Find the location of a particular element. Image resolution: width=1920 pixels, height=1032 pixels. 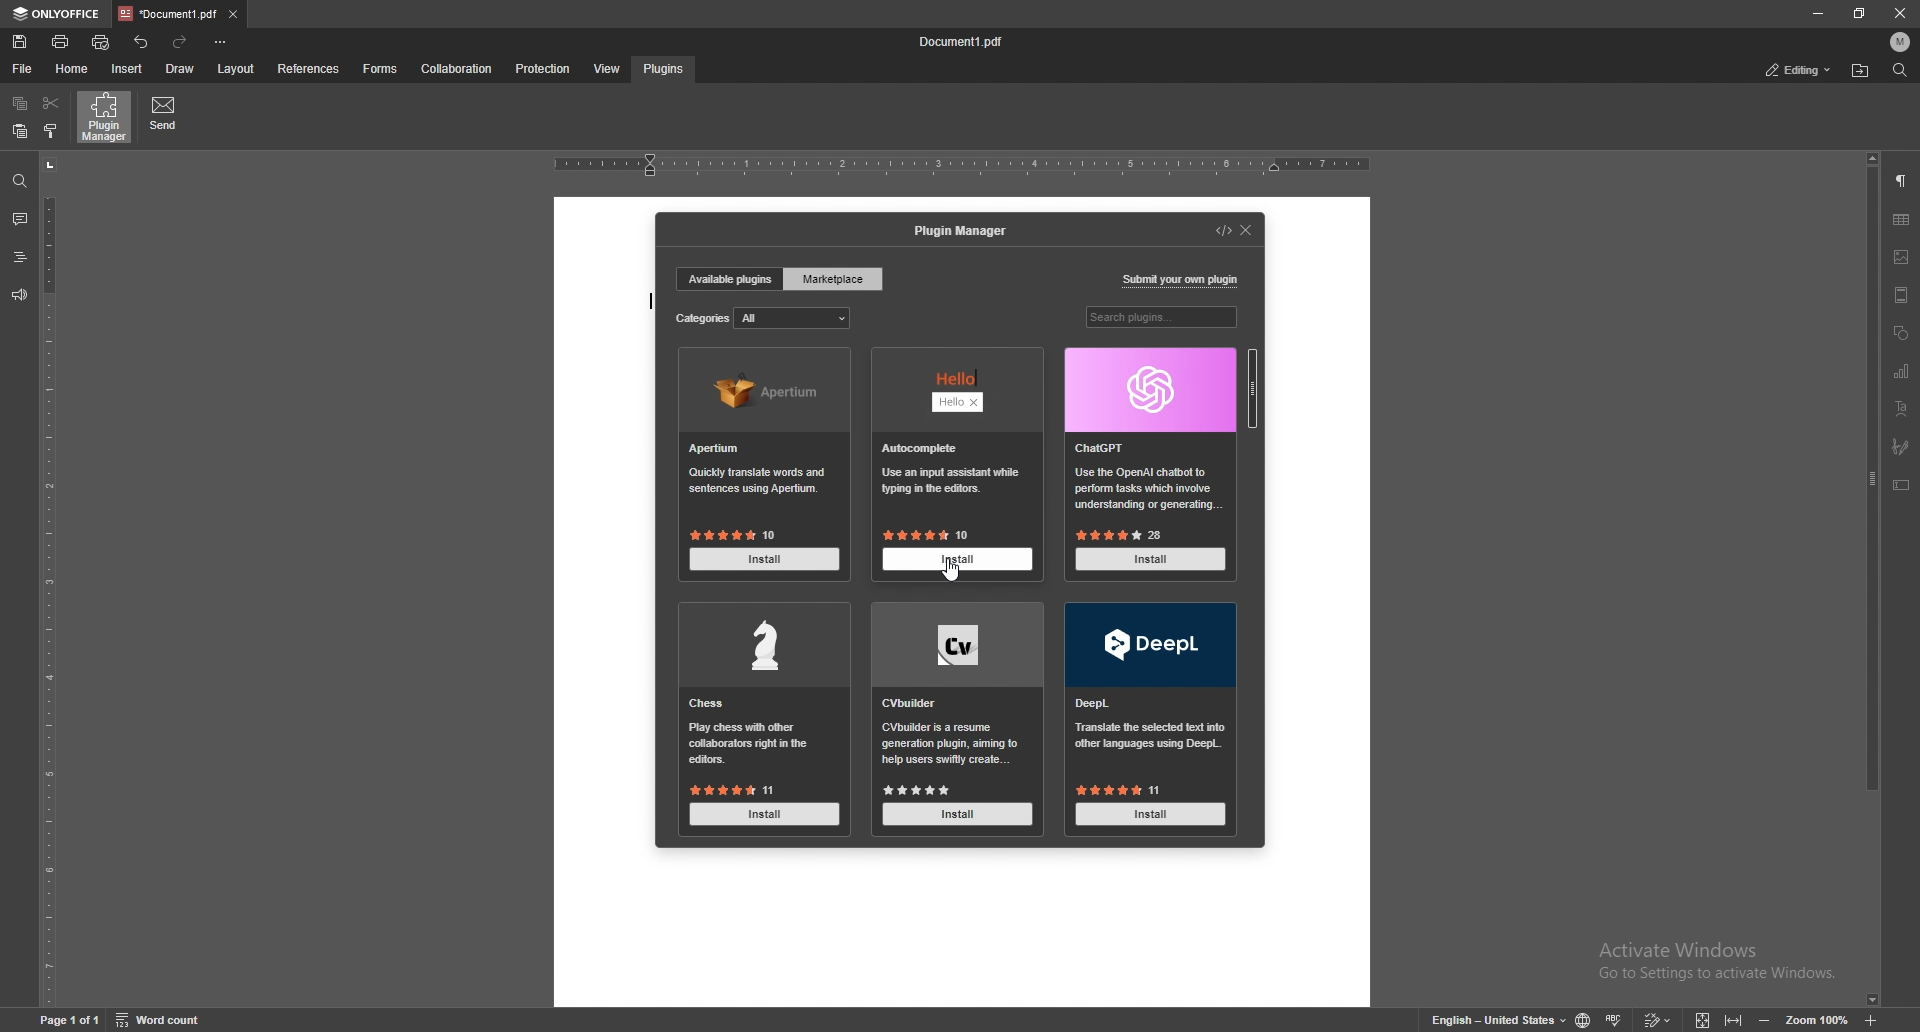

text art is located at coordinates (1903, 408).